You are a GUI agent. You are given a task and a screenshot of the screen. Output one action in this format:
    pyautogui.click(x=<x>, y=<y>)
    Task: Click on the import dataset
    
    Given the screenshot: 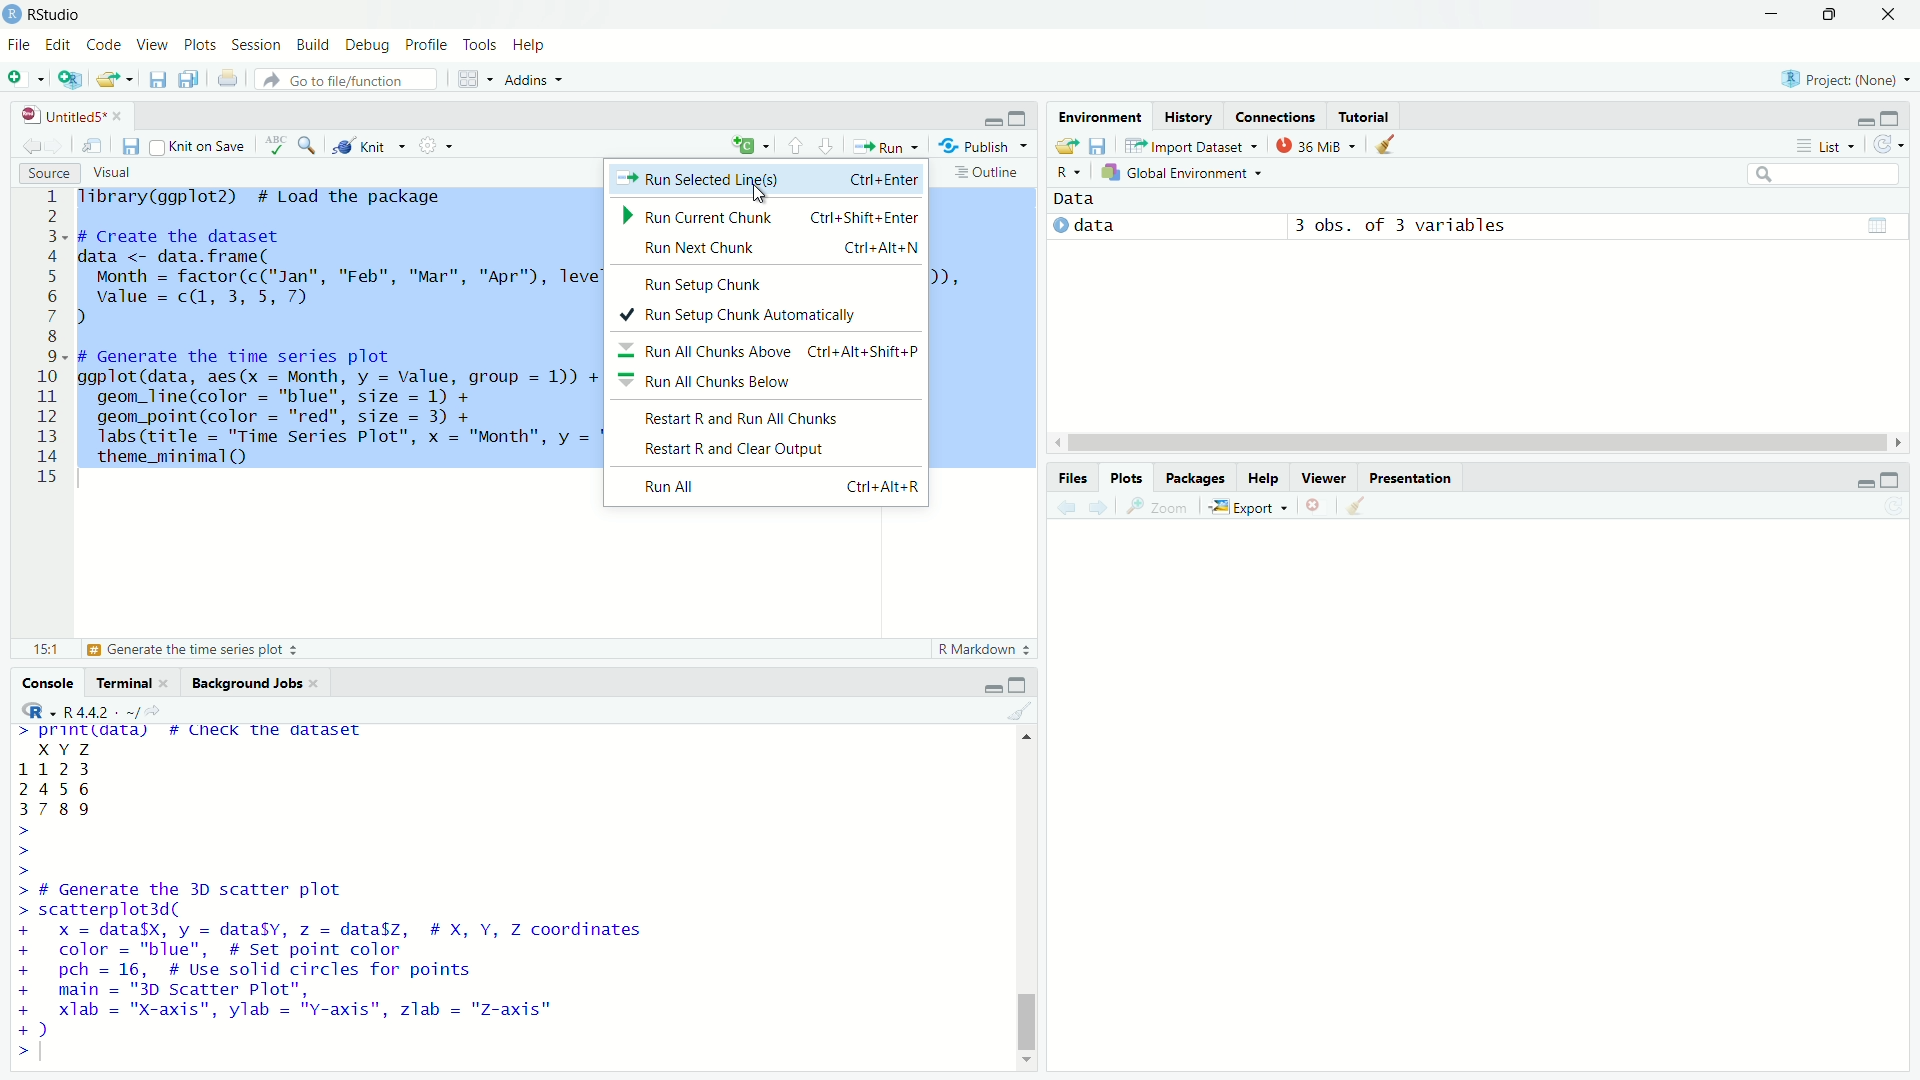 What is the action you would take?
    pyautogui.click(x=1191, y=145)
    